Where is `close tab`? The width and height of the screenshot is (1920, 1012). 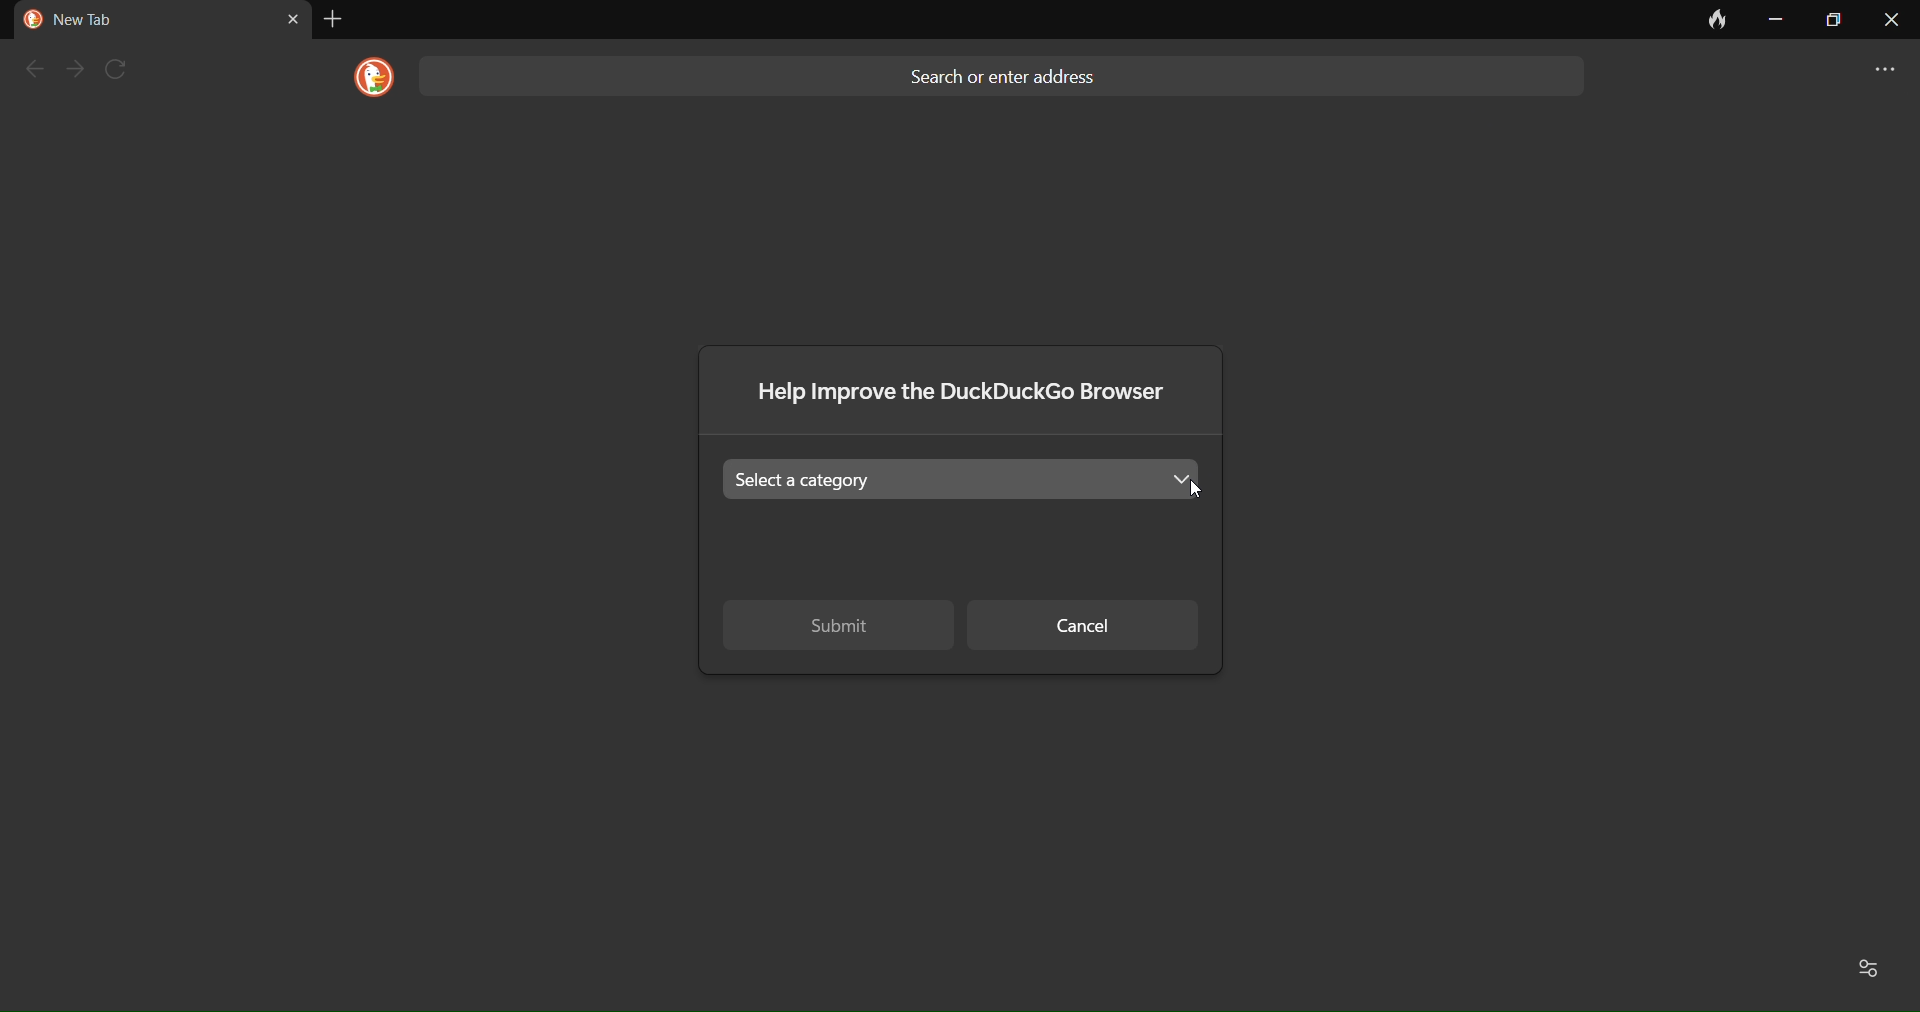
close tab is located at coordinates (292, 18).